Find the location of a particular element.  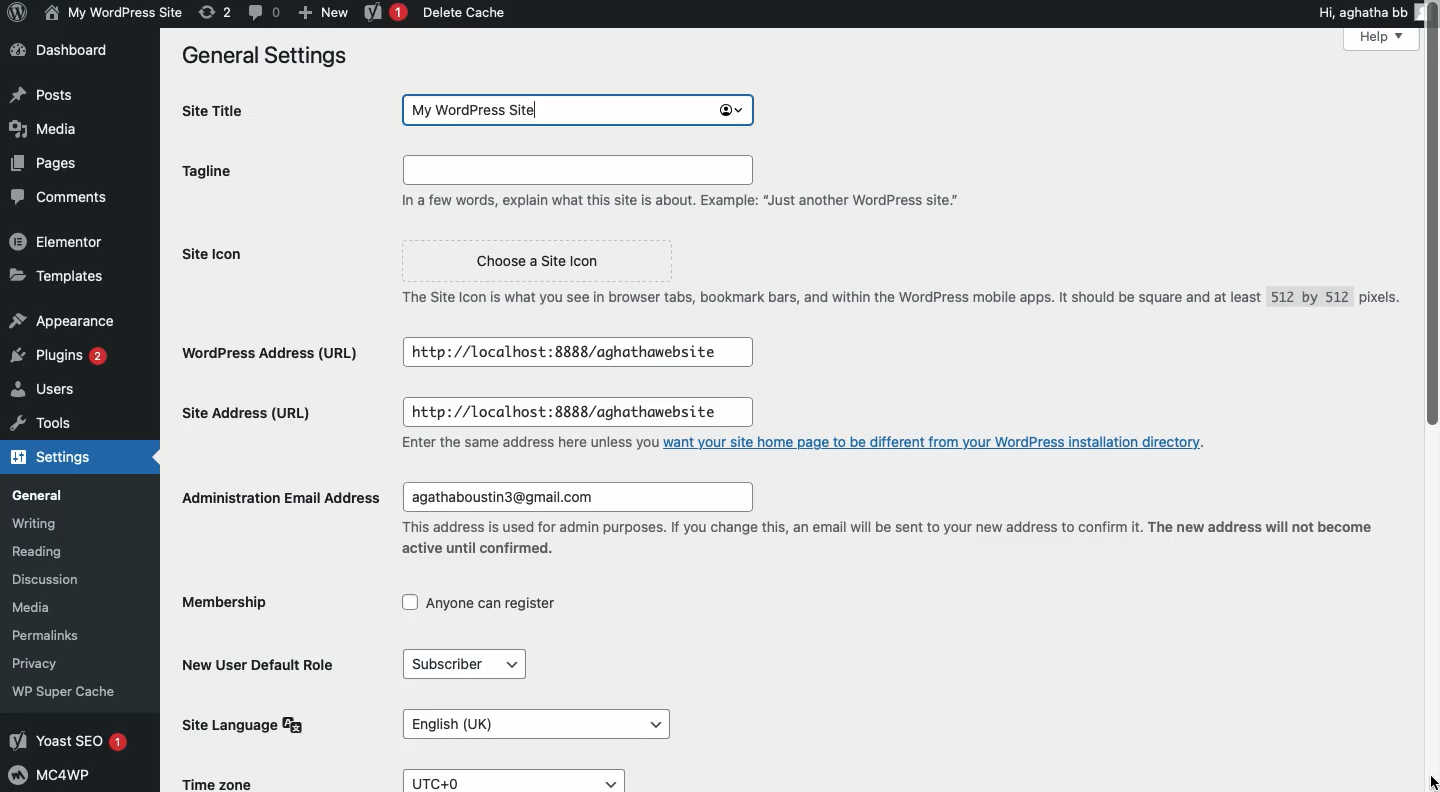

Reading is located at coordinates (38, 553).